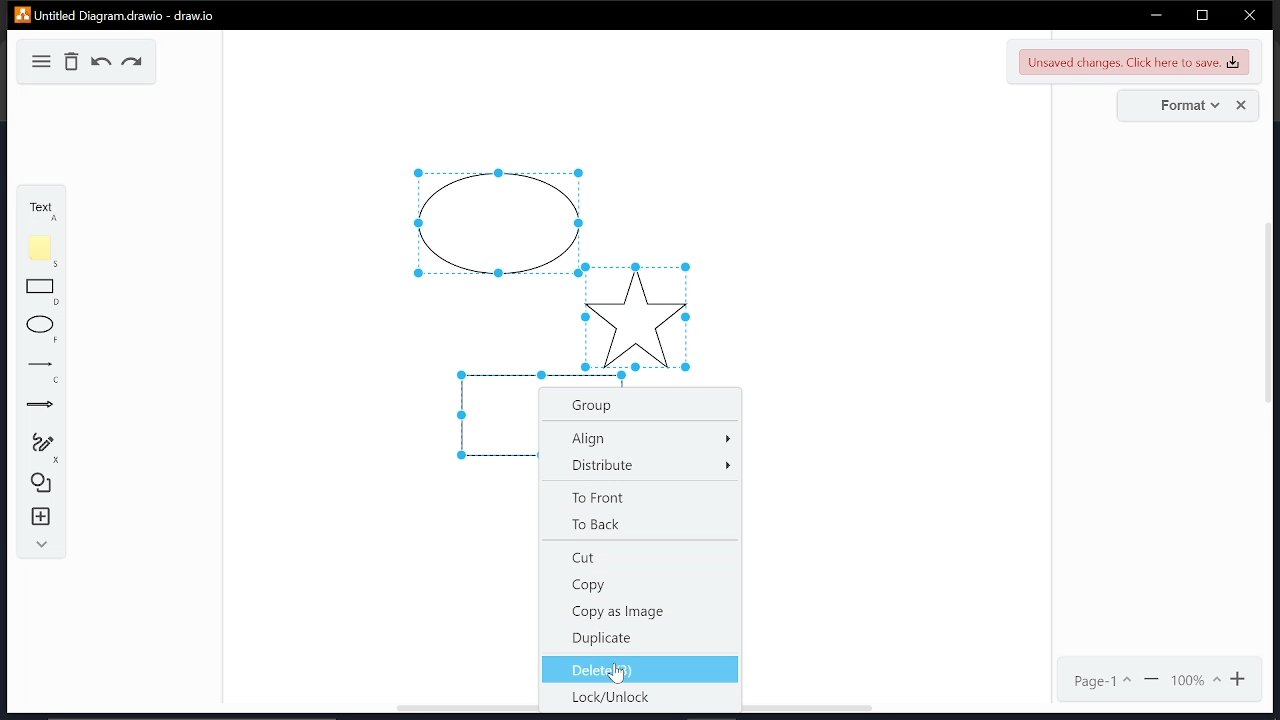 The height and width of the screenshot is (720, 1280). I want to click on to front, so click(639, 495).